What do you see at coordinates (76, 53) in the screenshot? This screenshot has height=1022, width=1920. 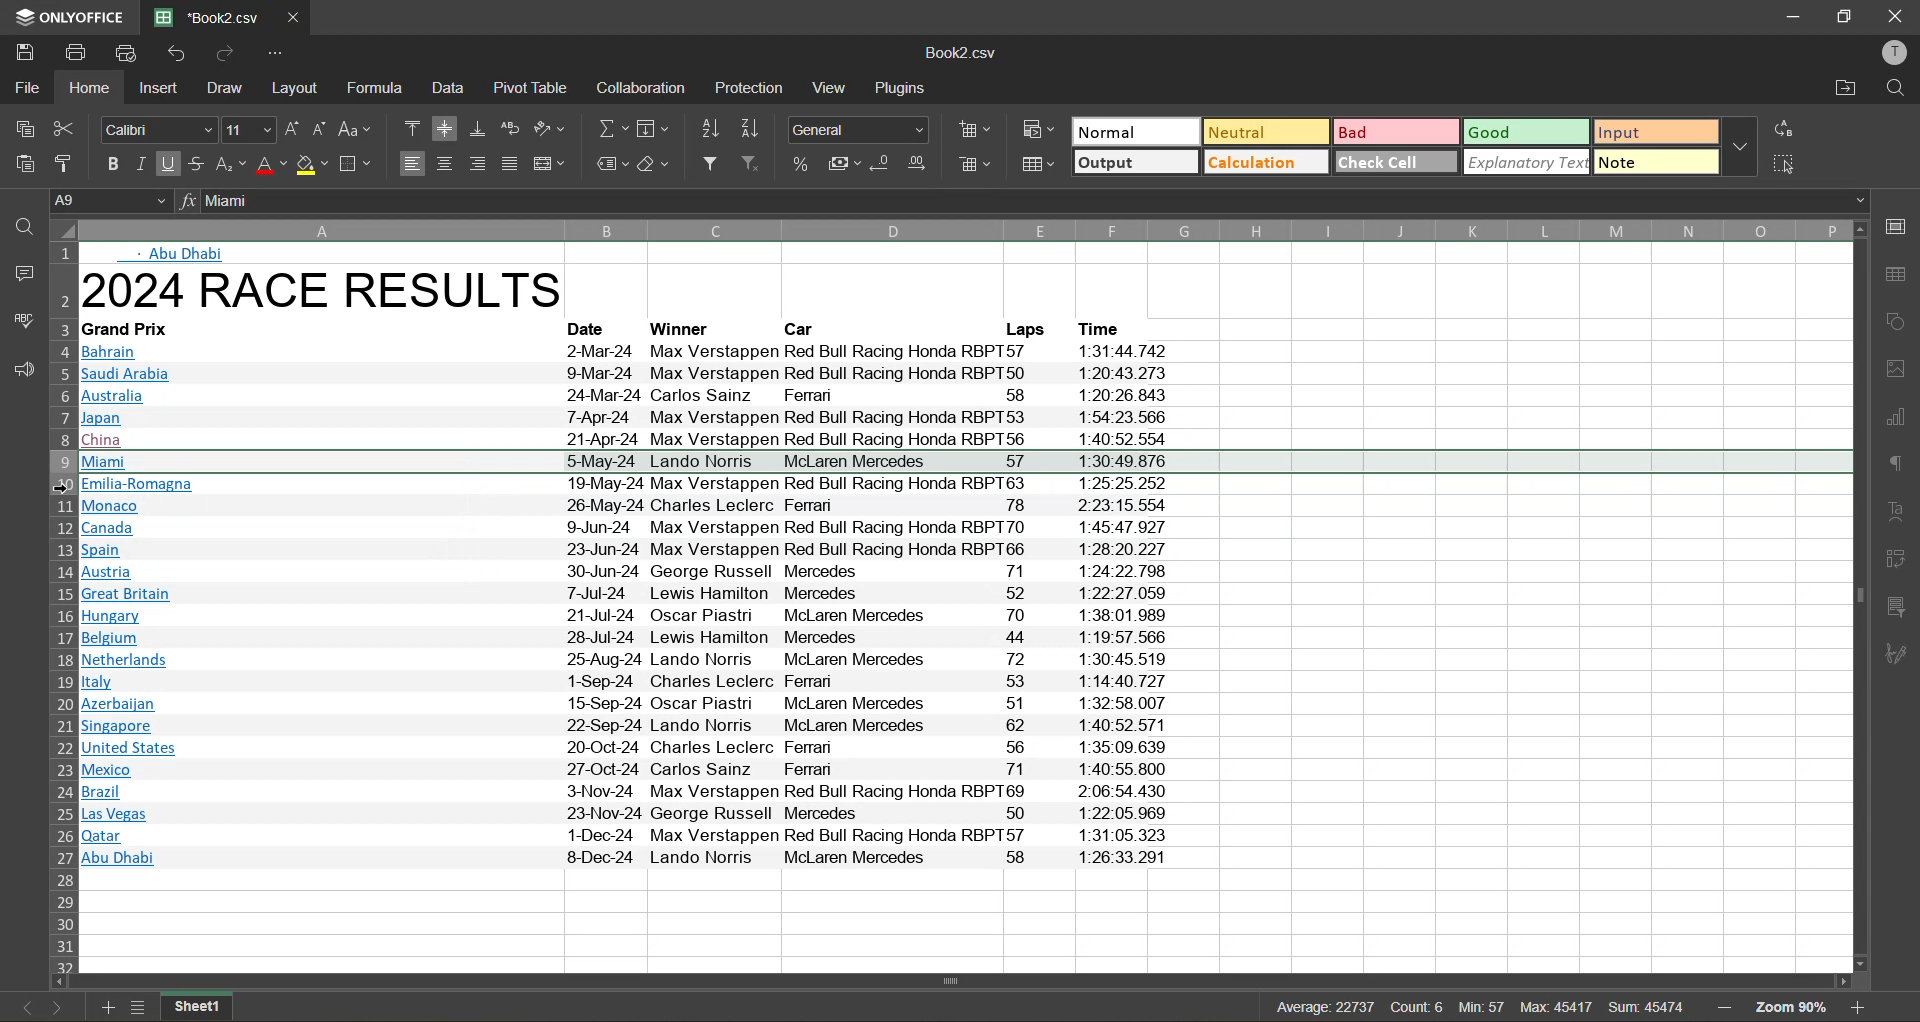 I see `print` at bounding box center [76, 53].